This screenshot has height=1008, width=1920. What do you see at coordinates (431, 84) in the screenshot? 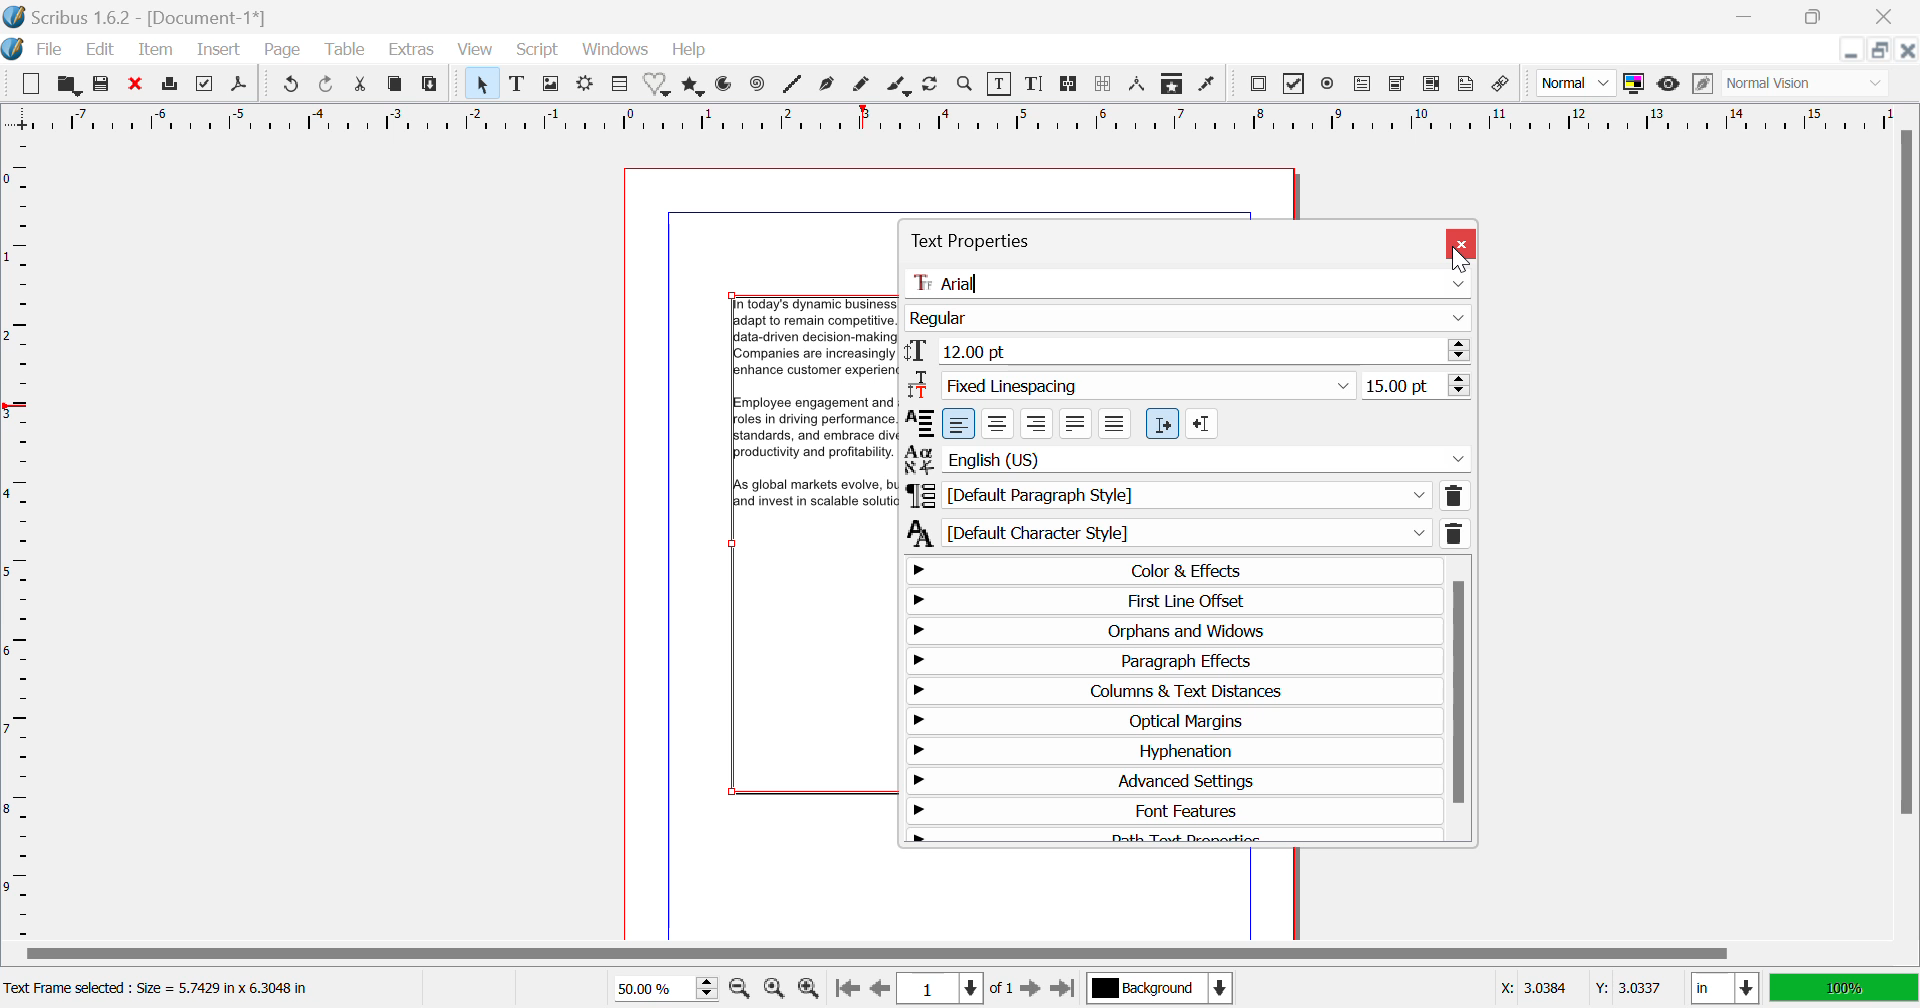
I see `Paste` at bounding box center [431, 84].